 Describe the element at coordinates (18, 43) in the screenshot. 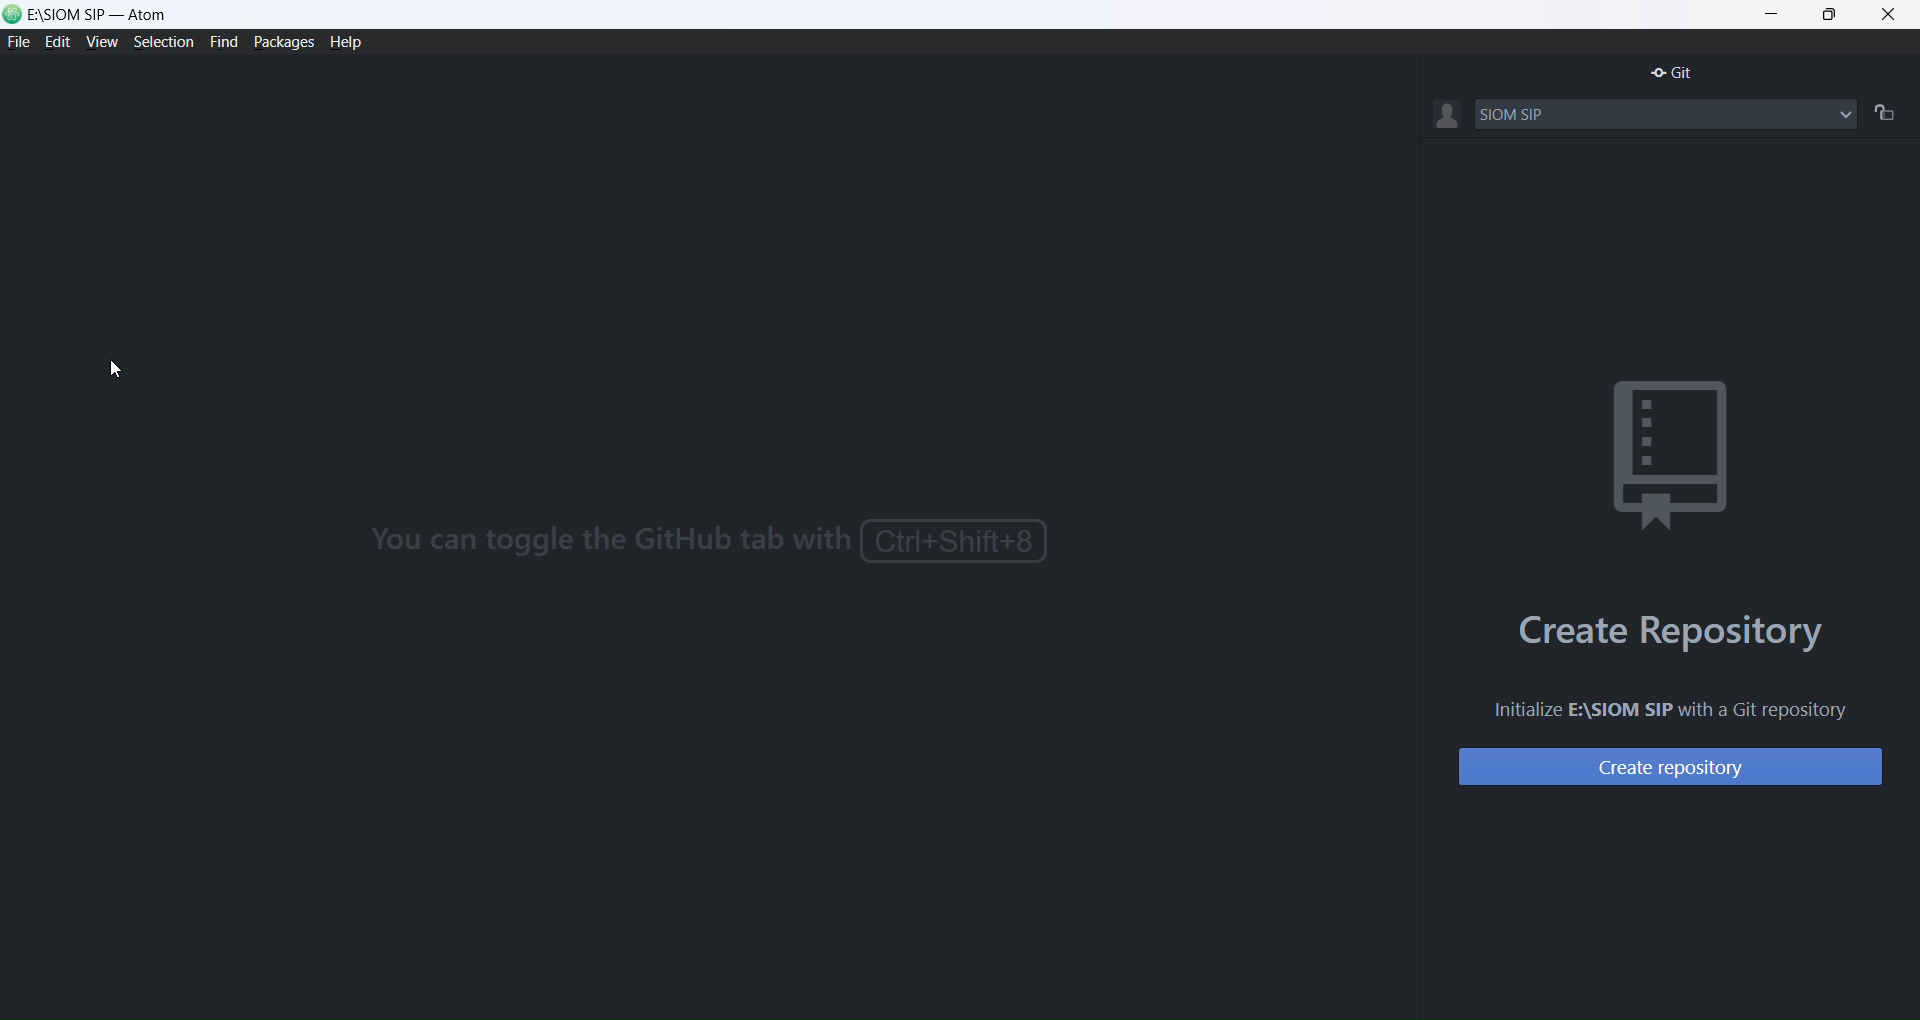

I see `file` at that location.